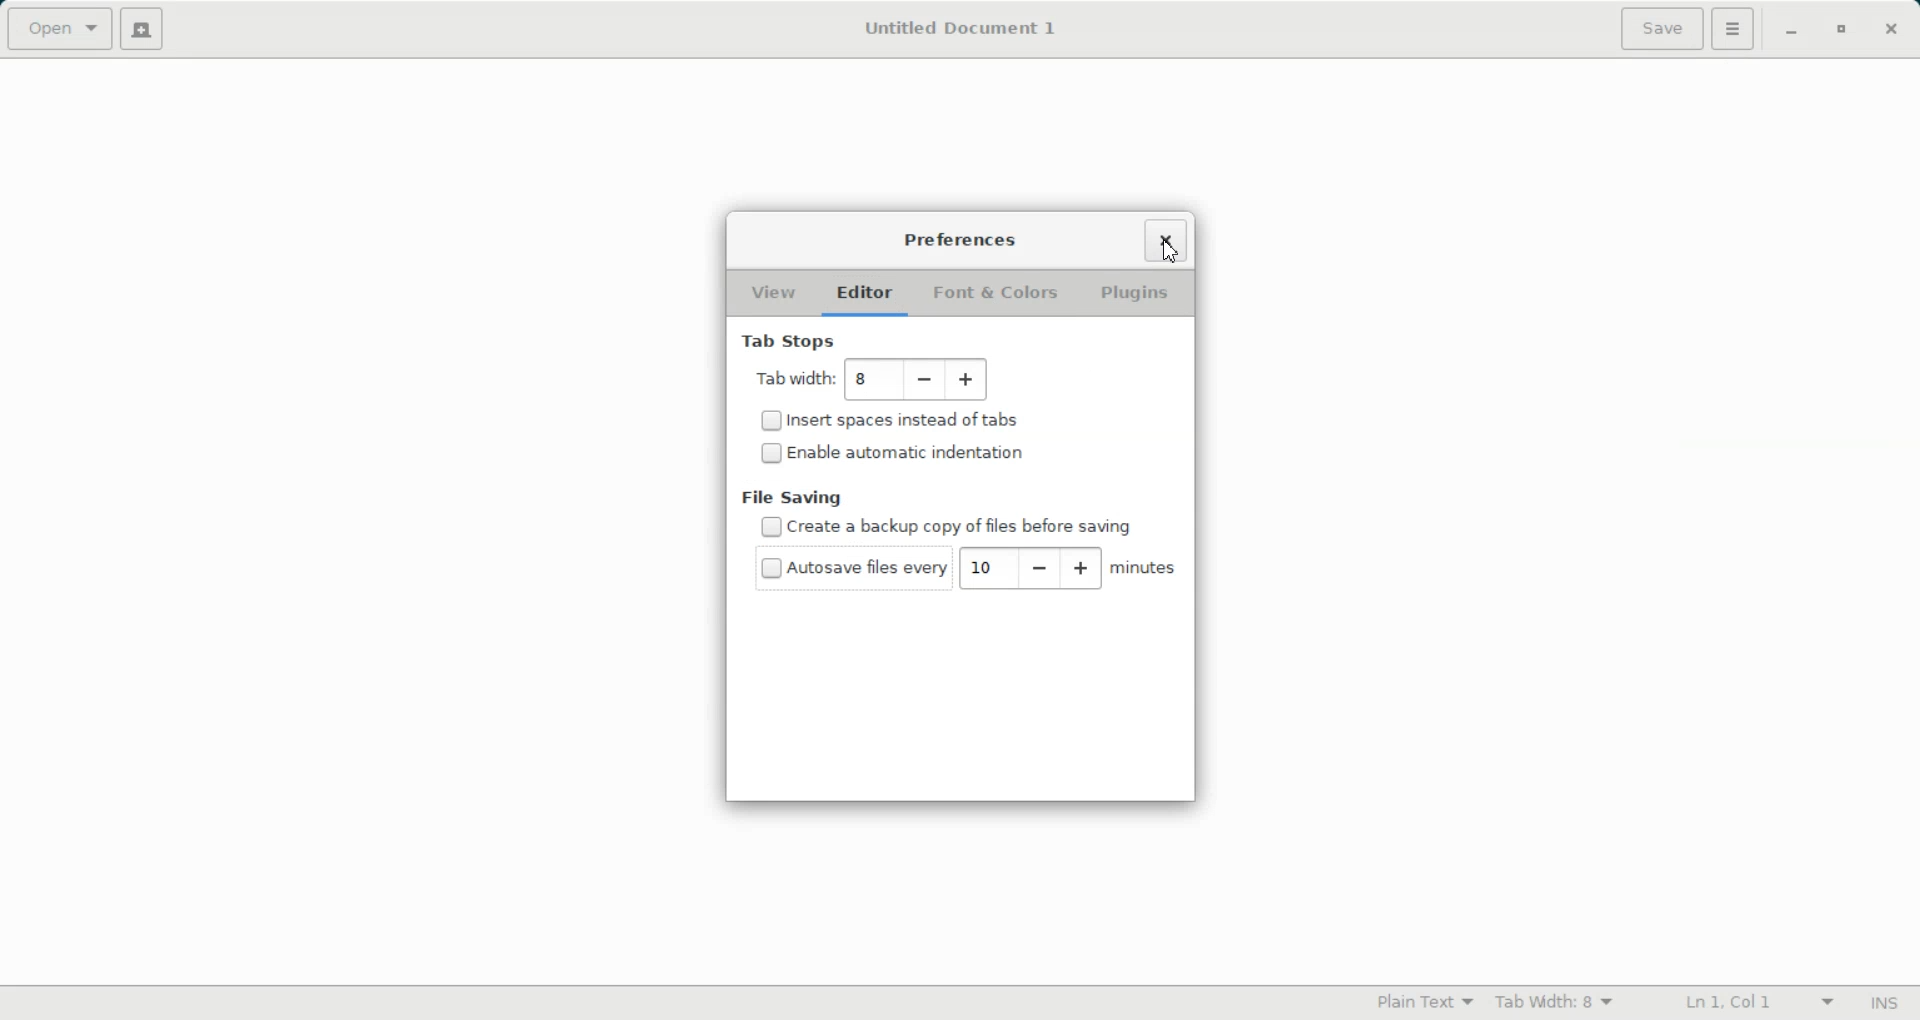 This screenshot has width=1920, height=1020. I want to click on View, so click(775, 294).